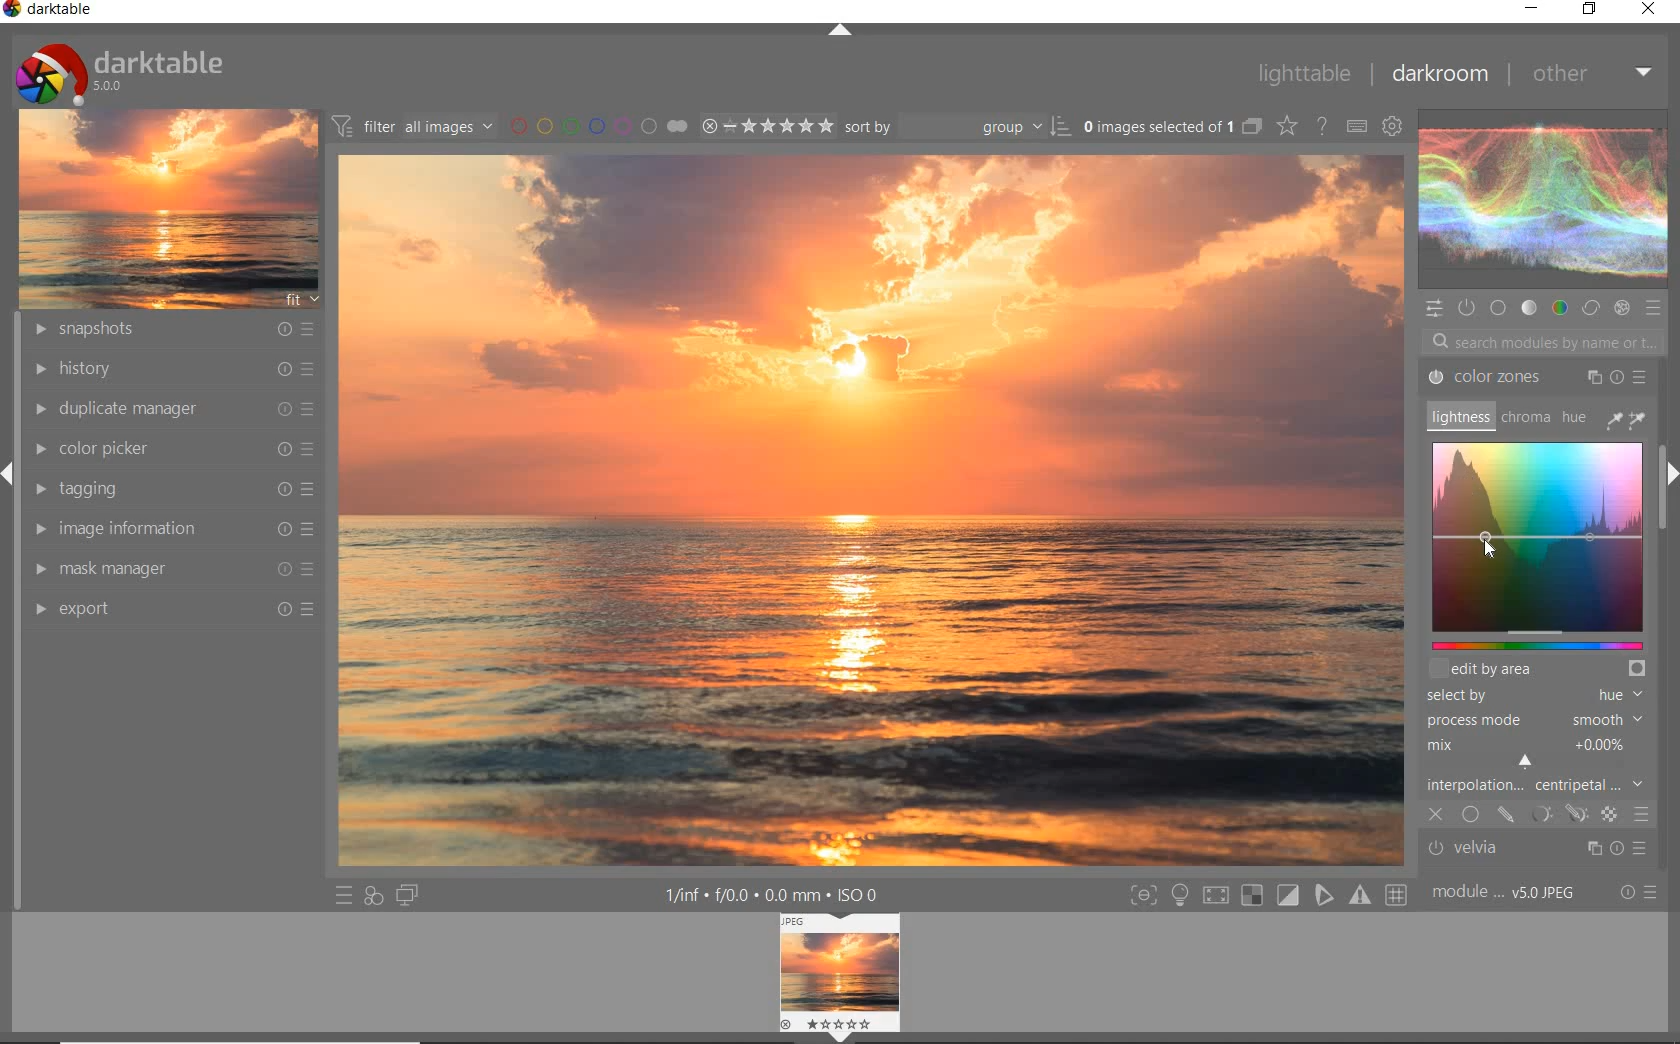  Describe the element at coordinates (1621, 309) in the screenshot. I see `EFFECT` at that location.